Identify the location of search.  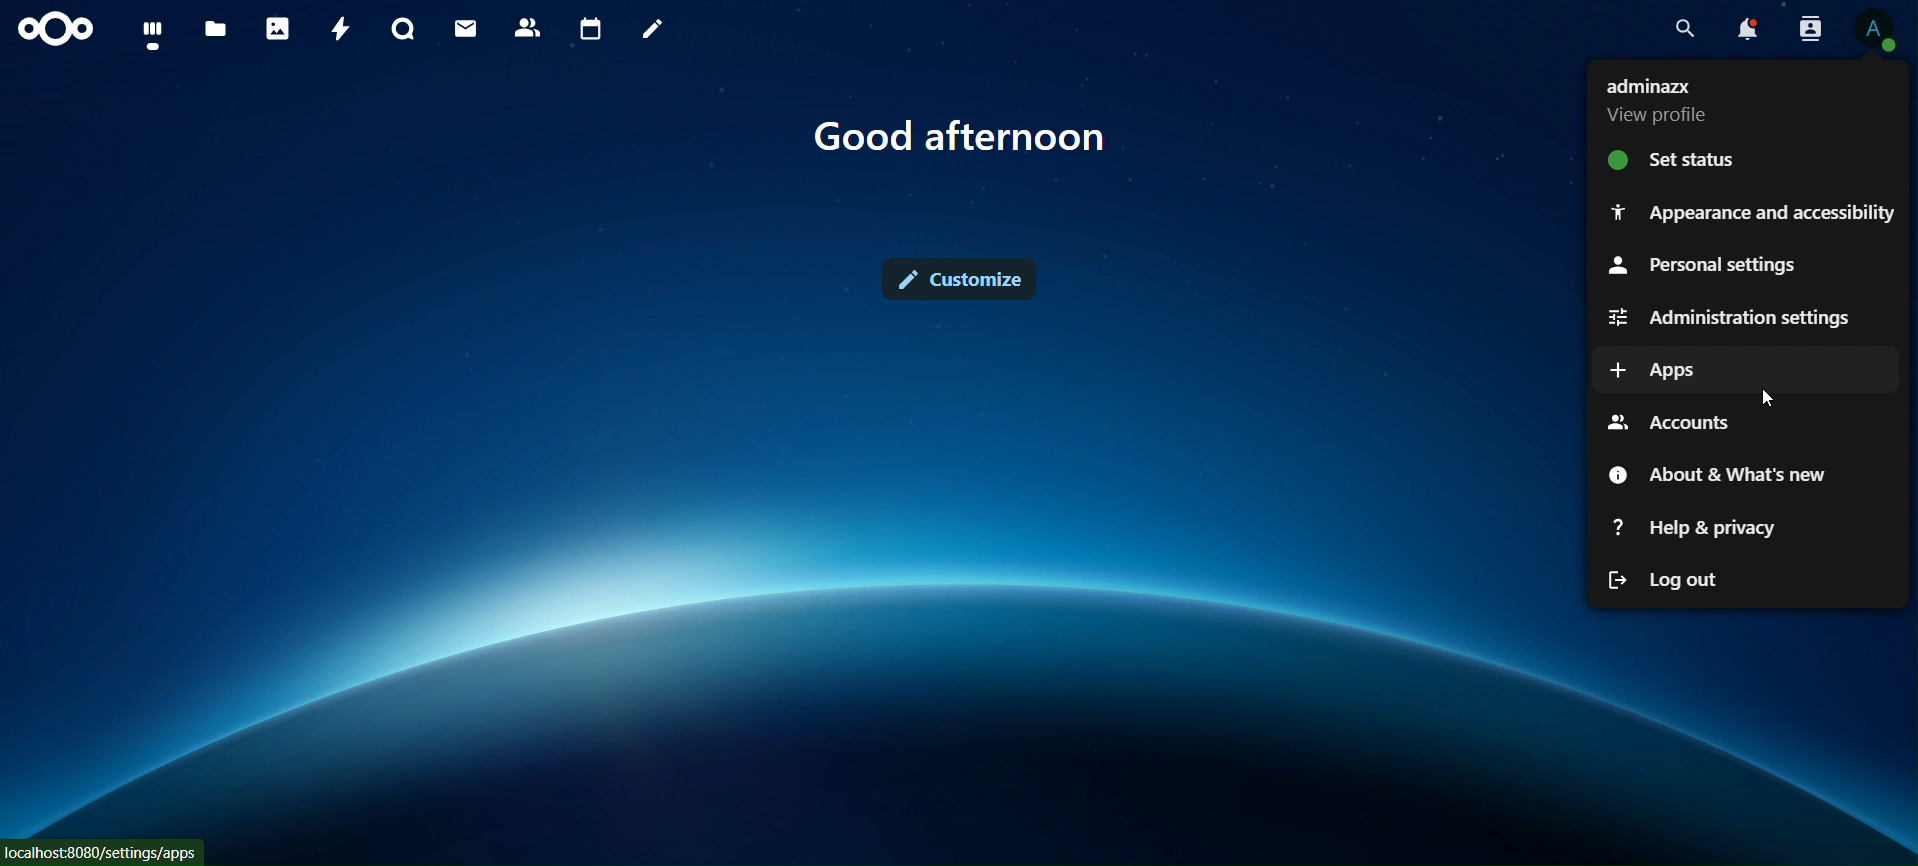
(1682, 29).